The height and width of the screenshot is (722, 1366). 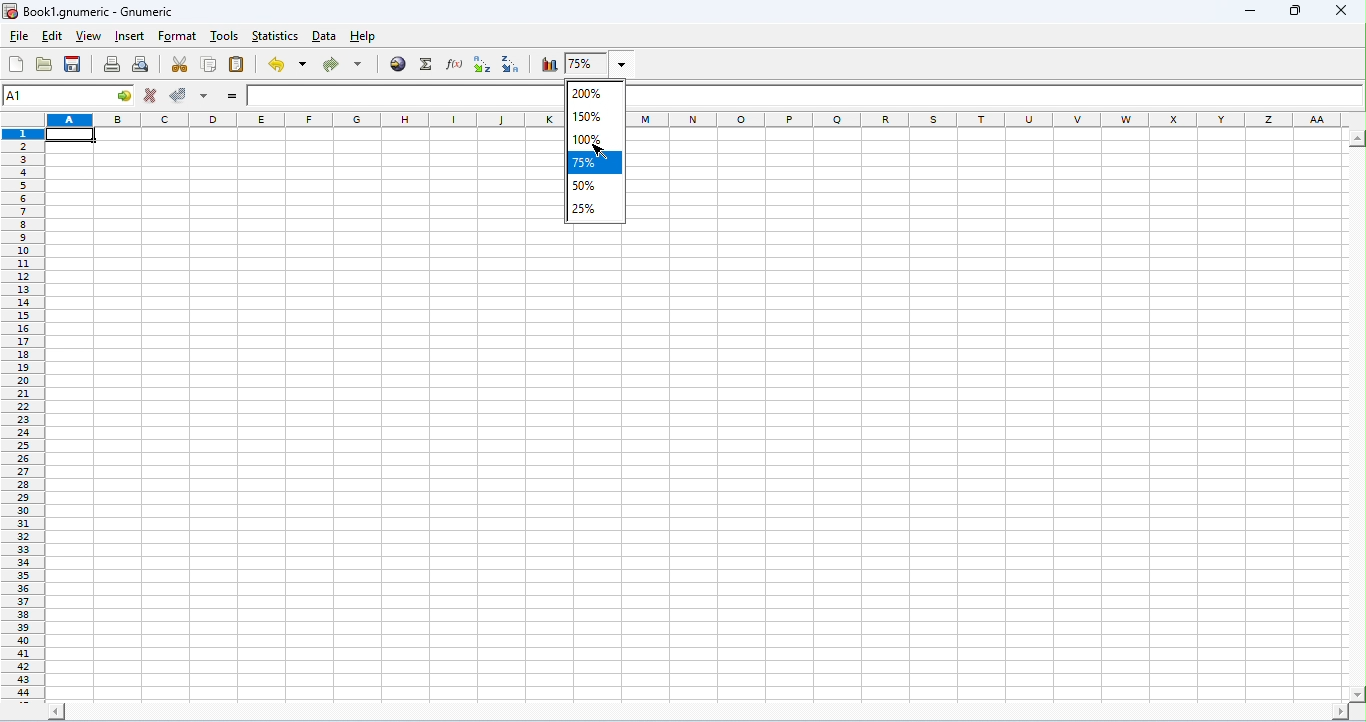 What do you see at coordinates (287, 64) in the screenshot?
I see `undo` at bounding box center [287, 64].